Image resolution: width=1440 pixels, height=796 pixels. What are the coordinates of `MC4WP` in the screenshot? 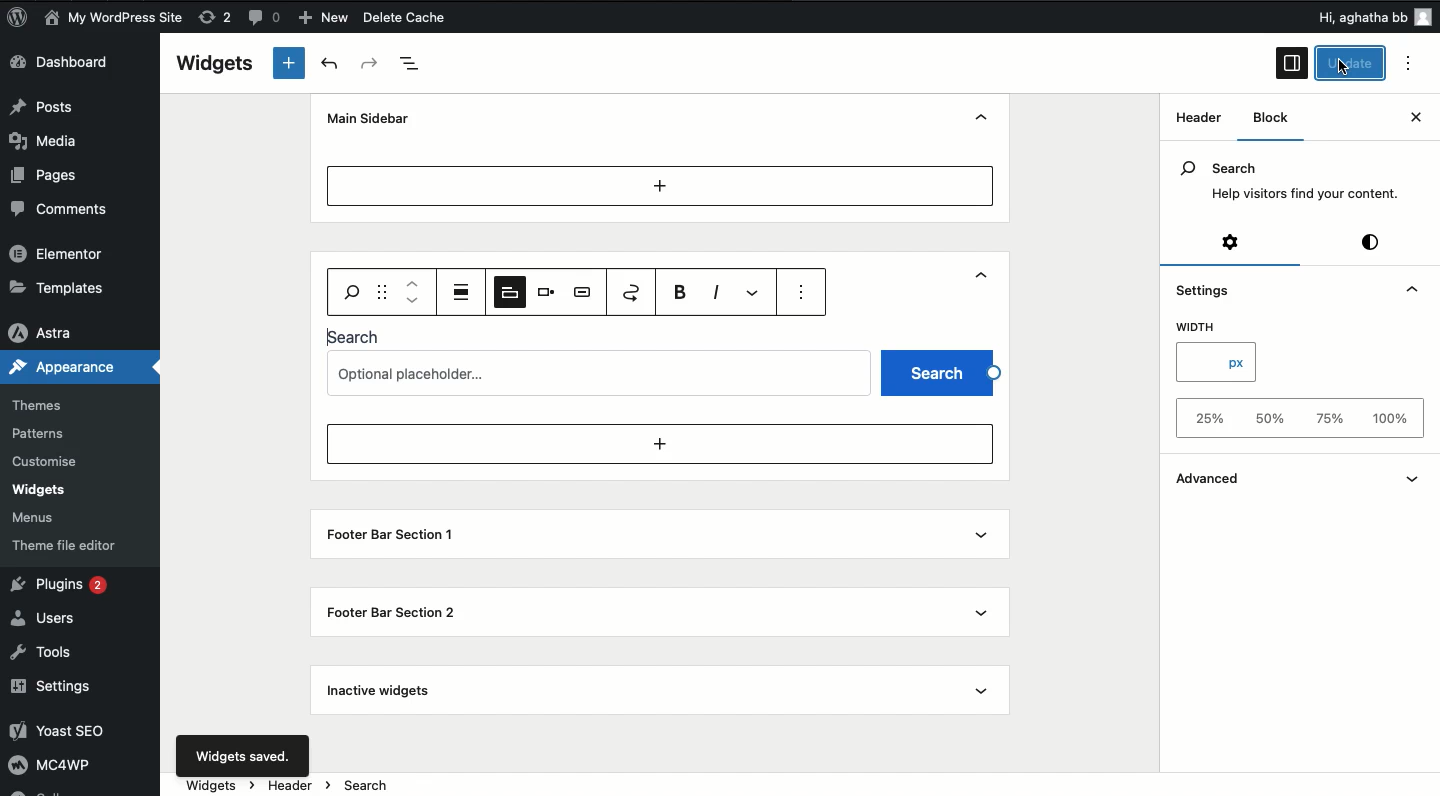 It's located at (59, 768).